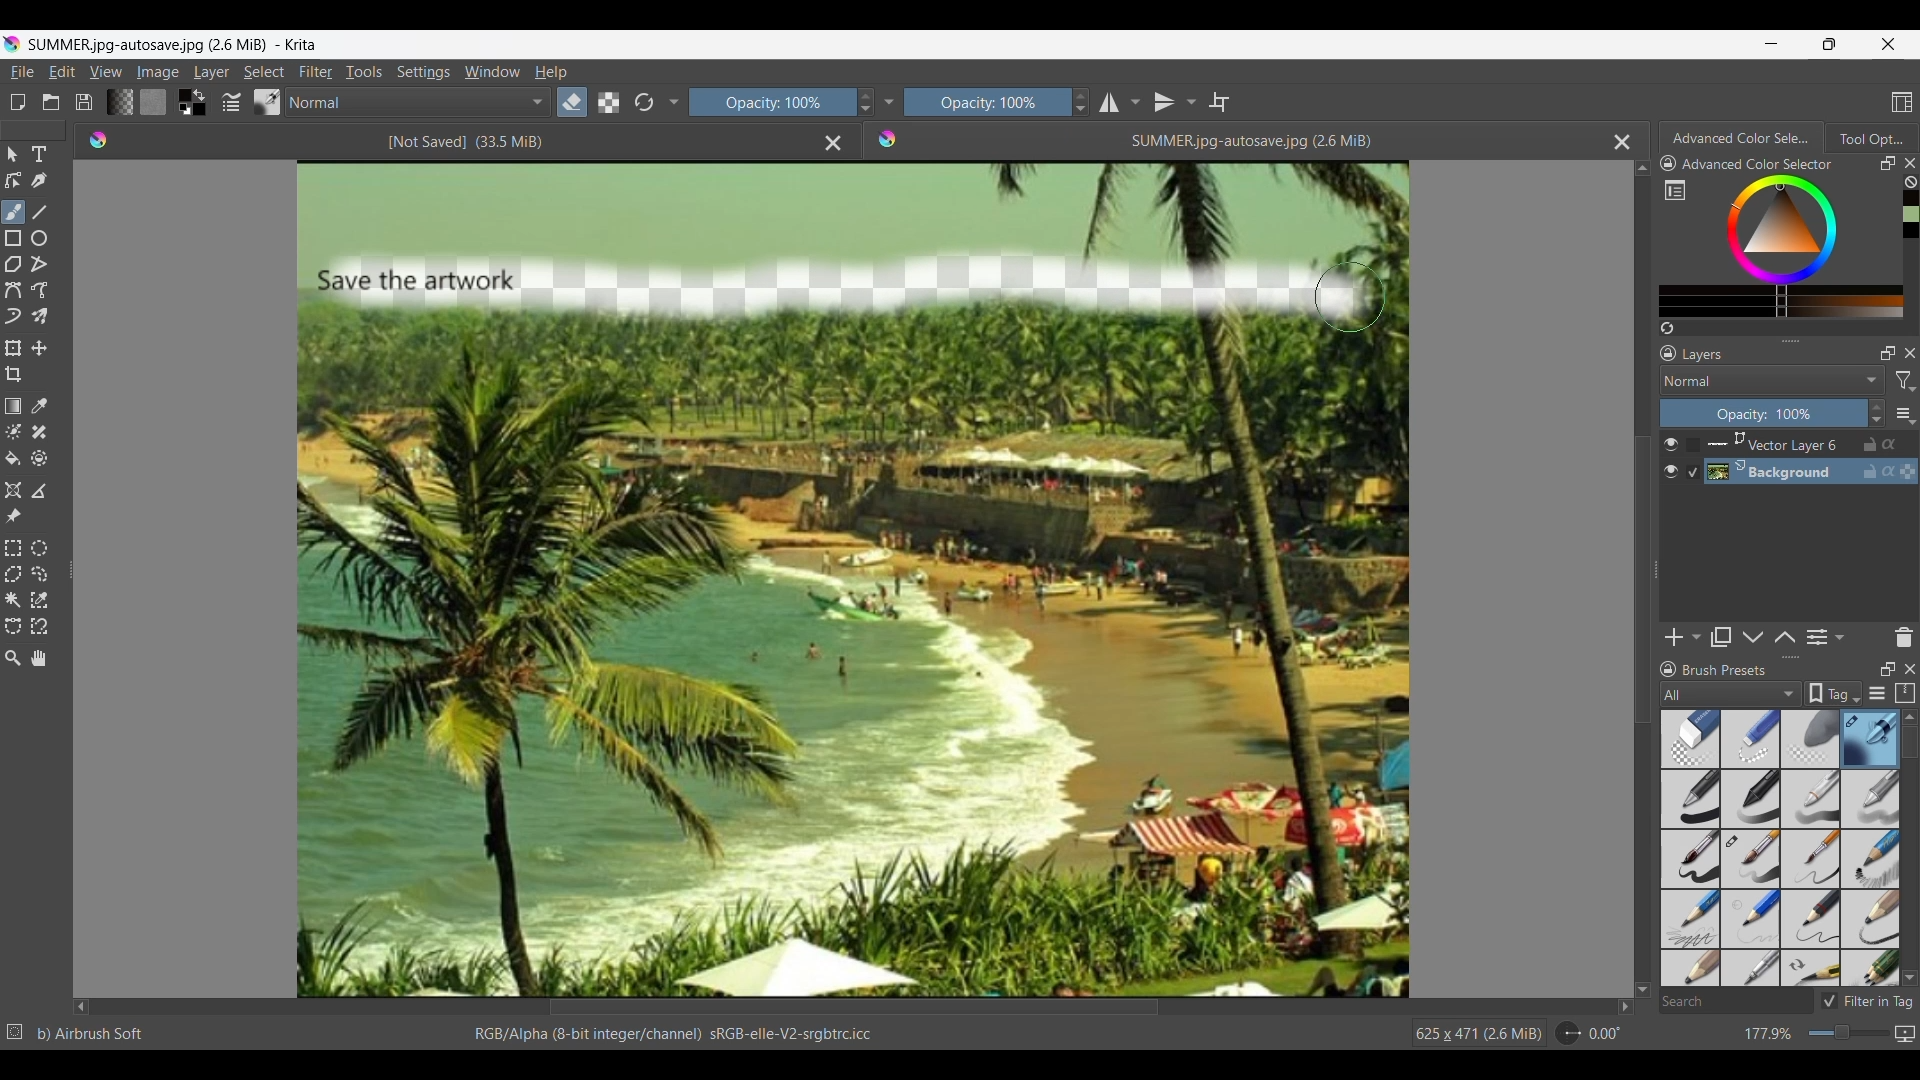  Describe the element at coordinates (1081, 102) in the screenshot. I see `Increase/Decrease opacity` at that location.